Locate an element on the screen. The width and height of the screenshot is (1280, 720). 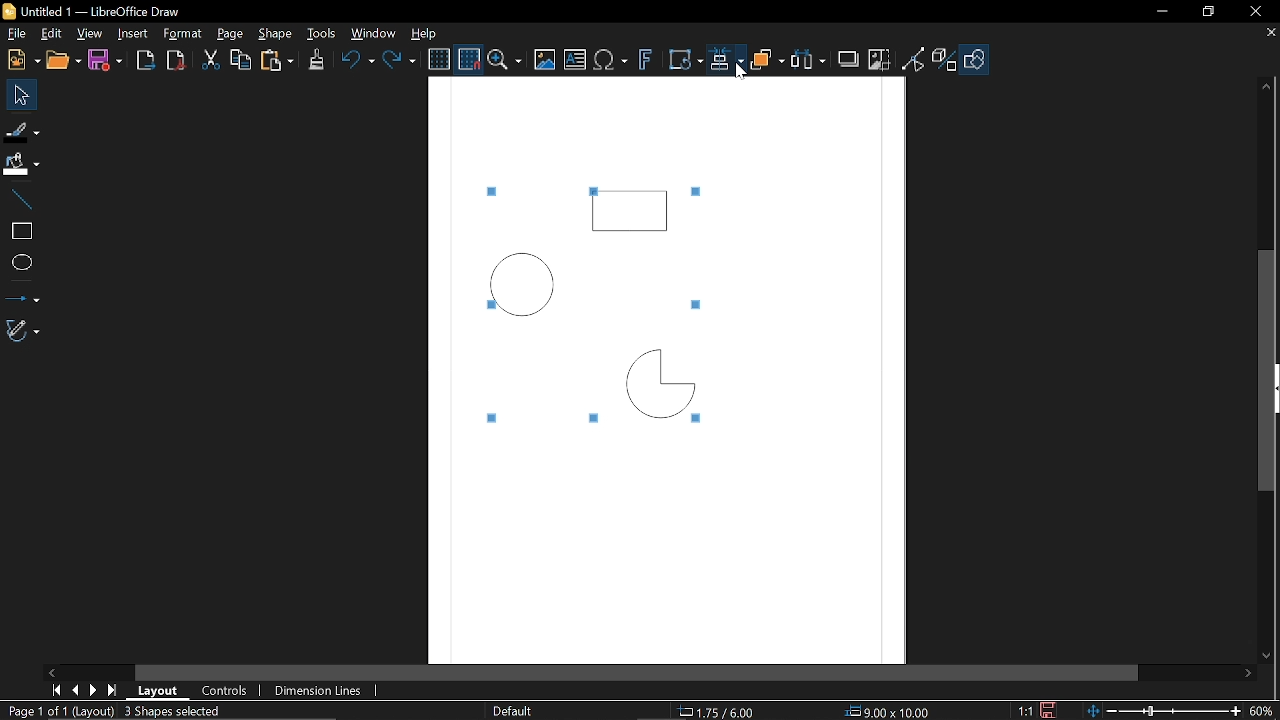
New is located at coordinates (20, 60).